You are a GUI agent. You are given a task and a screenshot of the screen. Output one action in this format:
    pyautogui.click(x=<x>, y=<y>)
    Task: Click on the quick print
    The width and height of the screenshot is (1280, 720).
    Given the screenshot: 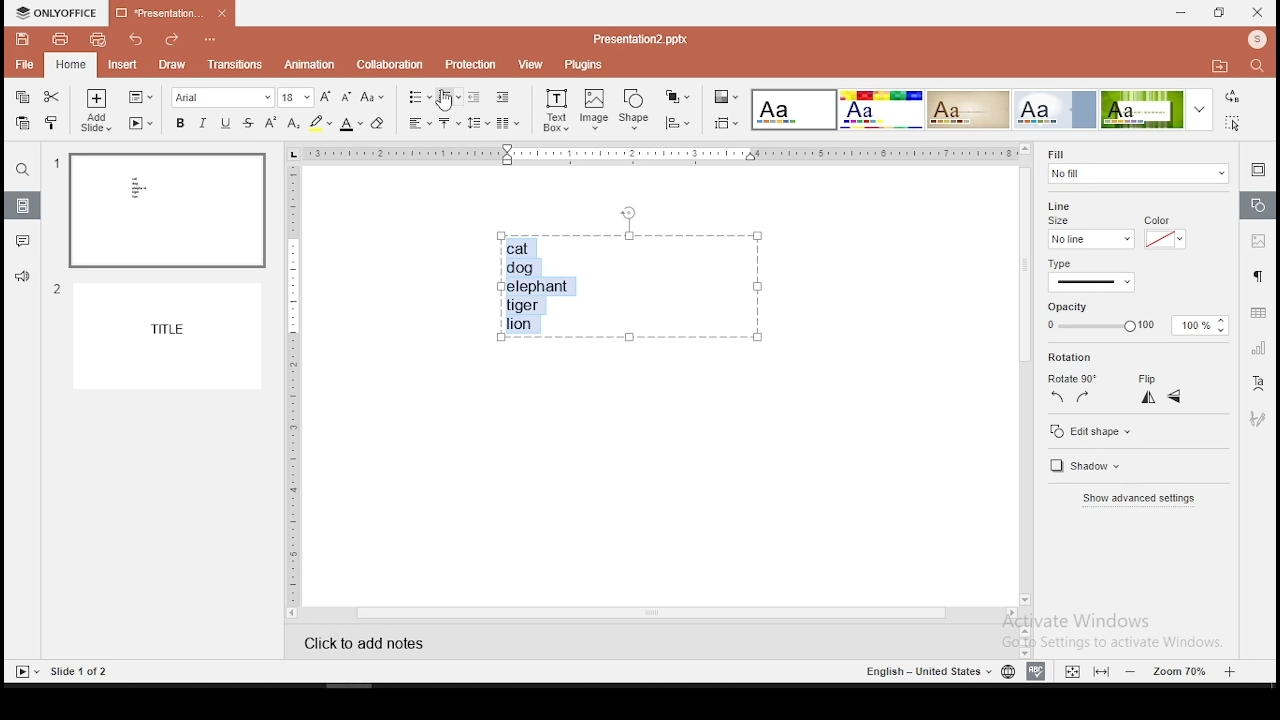 What is the action you would take?
    pyautogui.click(x=98, y=39)
    